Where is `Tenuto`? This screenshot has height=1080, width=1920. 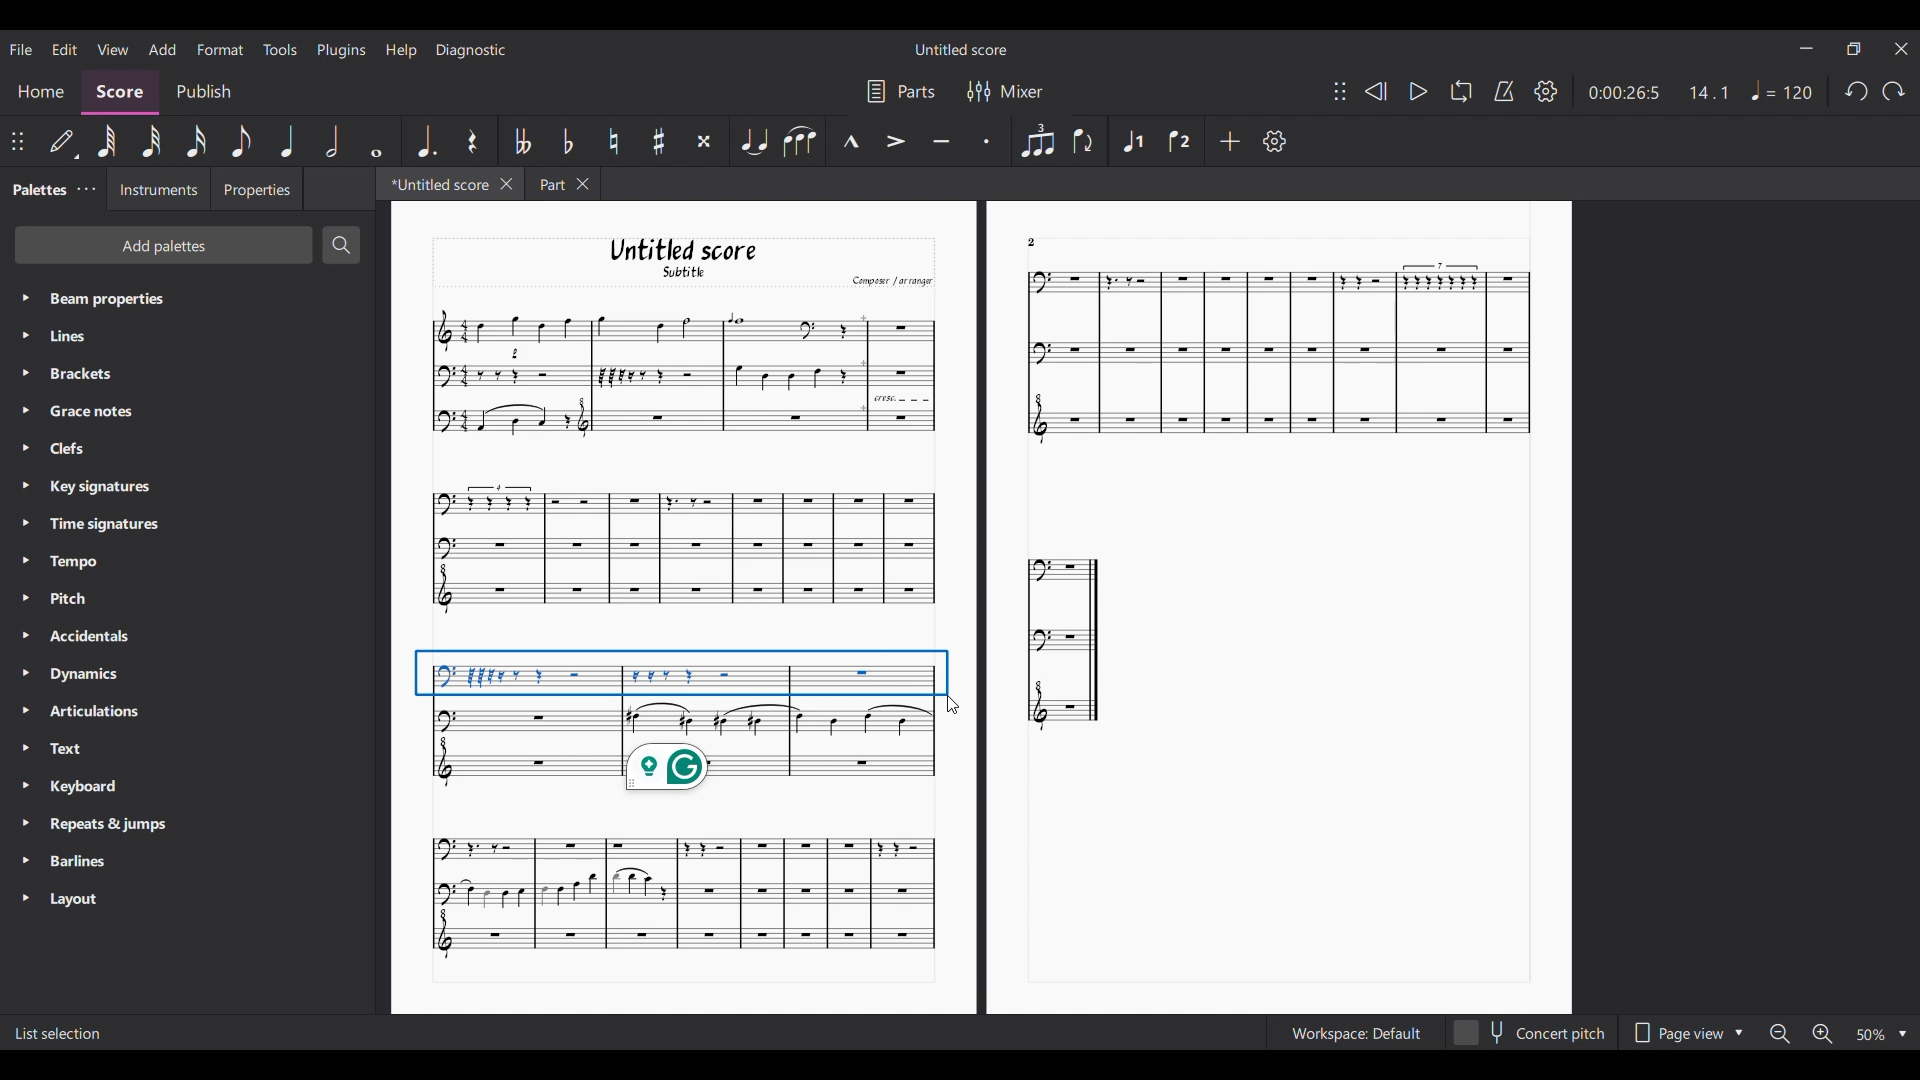 Tenuto is located at coordinates (940, 142).